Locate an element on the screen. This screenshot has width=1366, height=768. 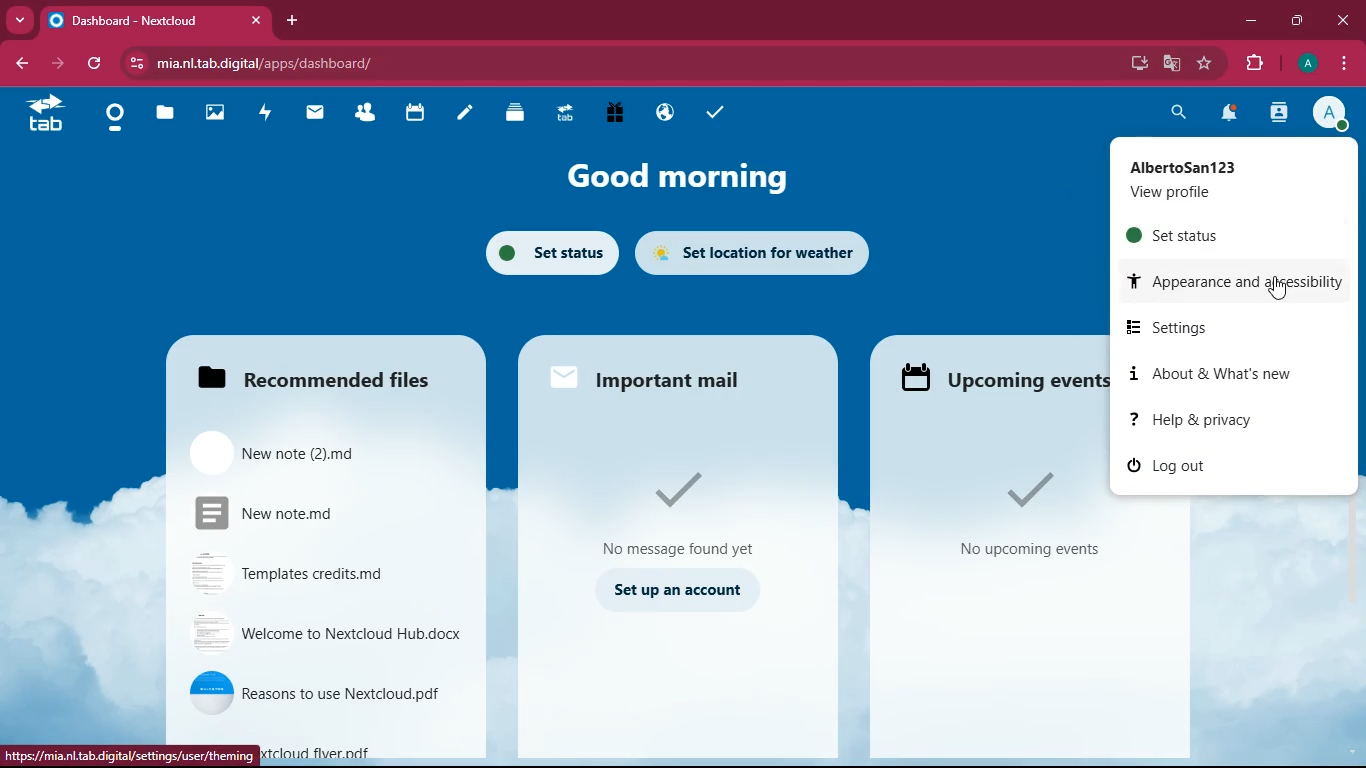
more is located at coordinates (19, 19).